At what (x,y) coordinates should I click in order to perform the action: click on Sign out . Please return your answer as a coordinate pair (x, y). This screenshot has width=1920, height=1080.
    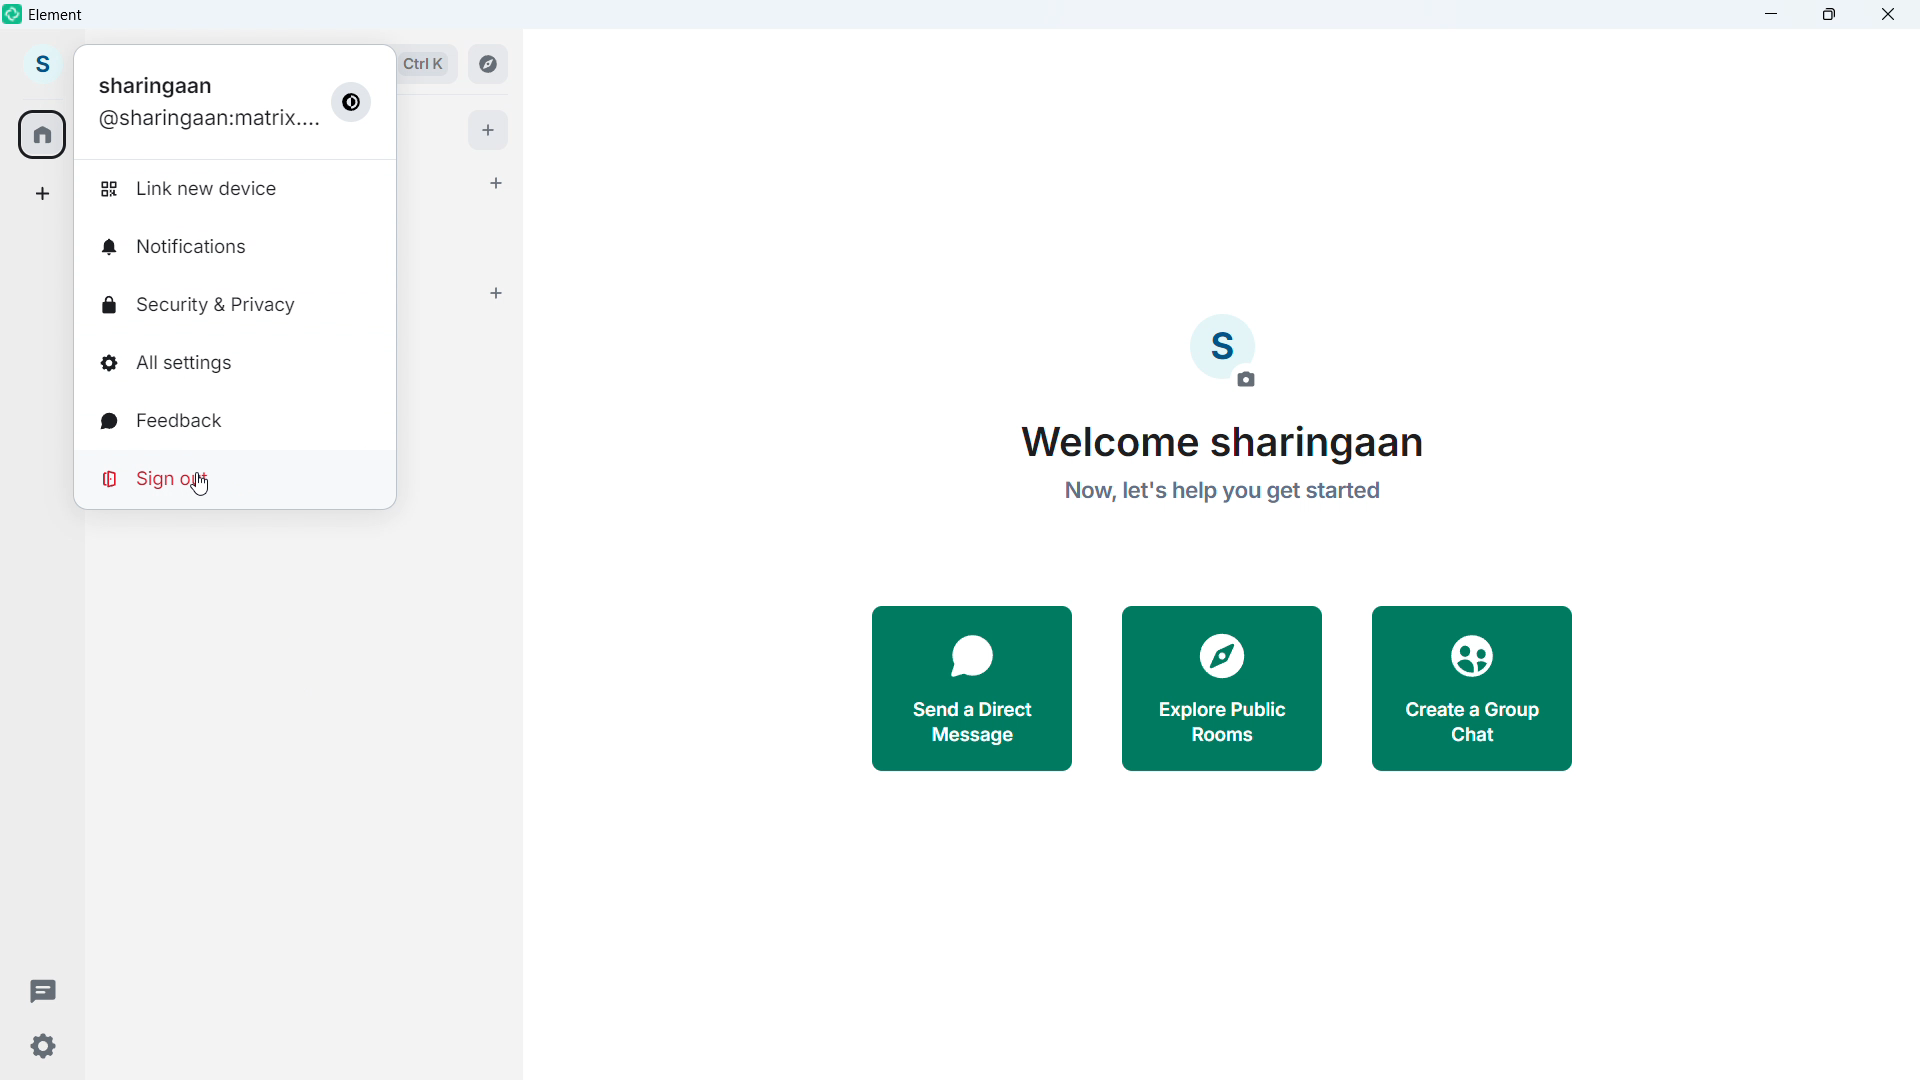
    Looking at the image, I should click on (160, 478).